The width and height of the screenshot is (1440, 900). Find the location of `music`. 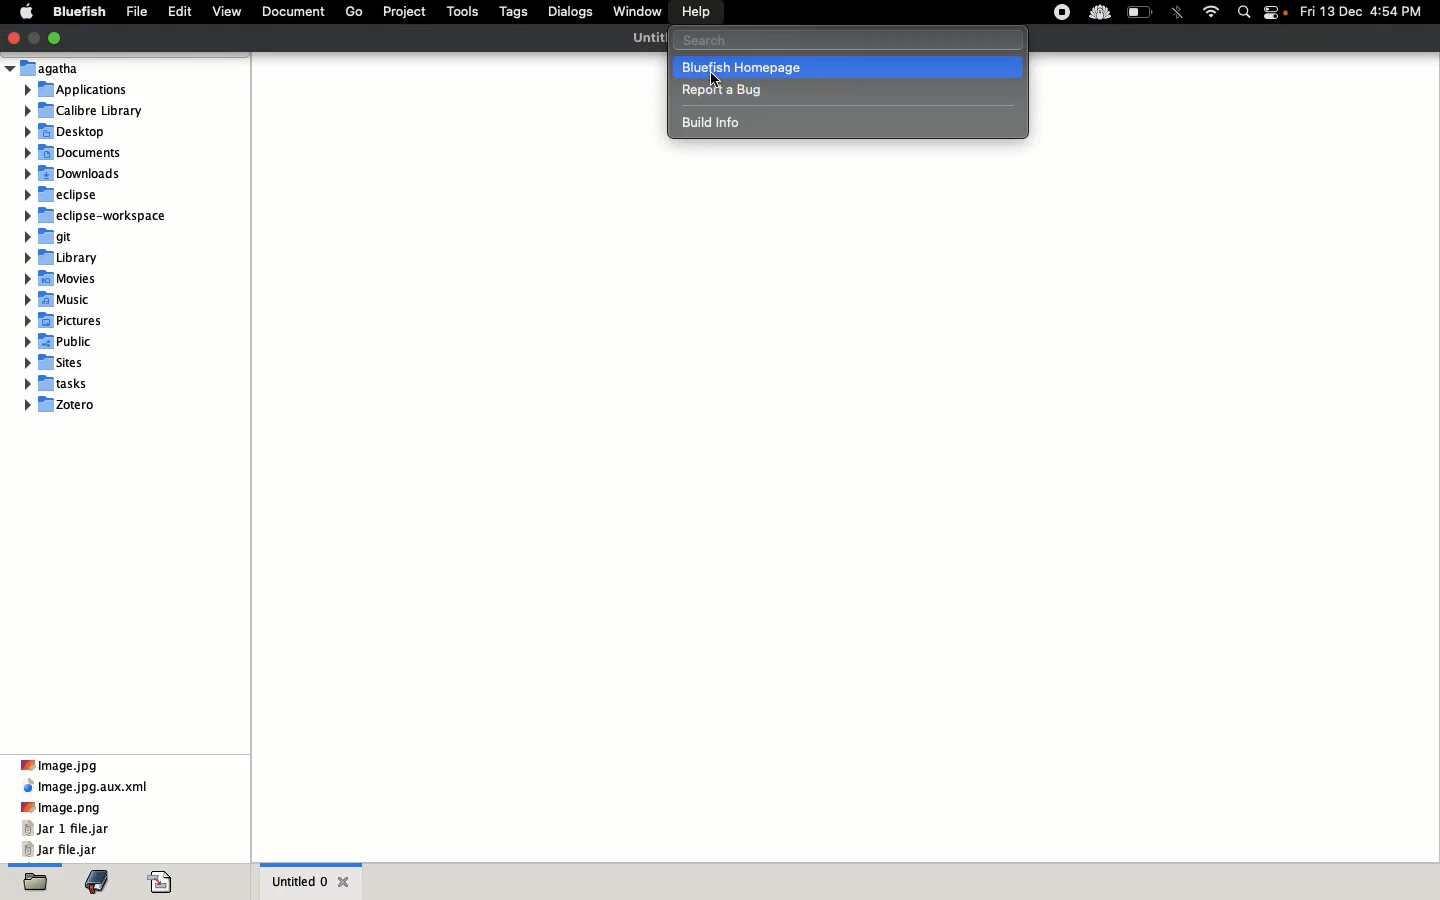

music is located at coordinates (63, 340).